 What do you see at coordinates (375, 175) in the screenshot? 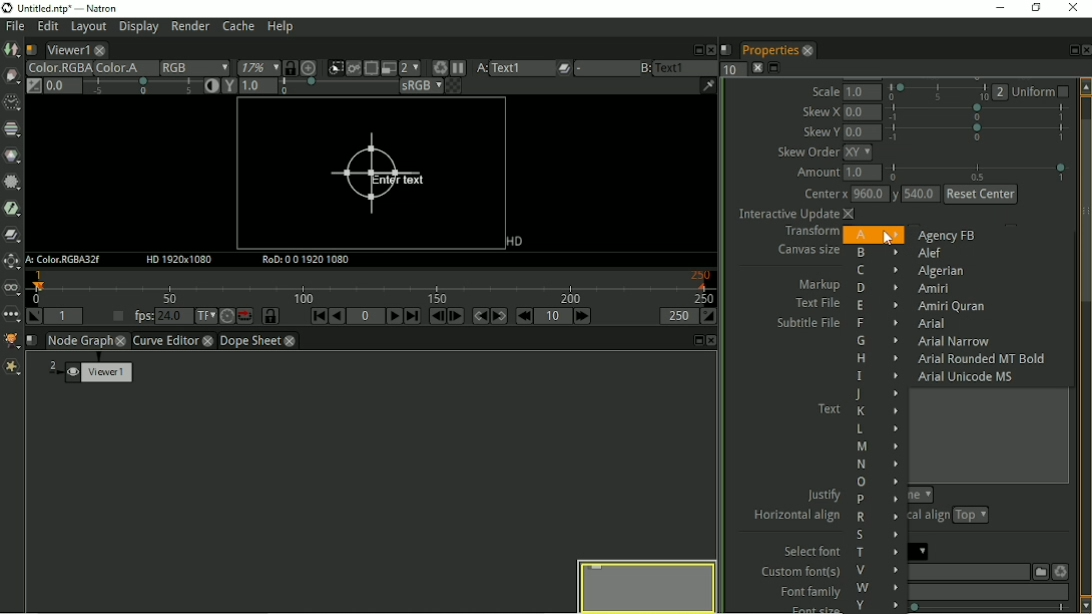
I see `Enter text` at bounding box center [375, 175].